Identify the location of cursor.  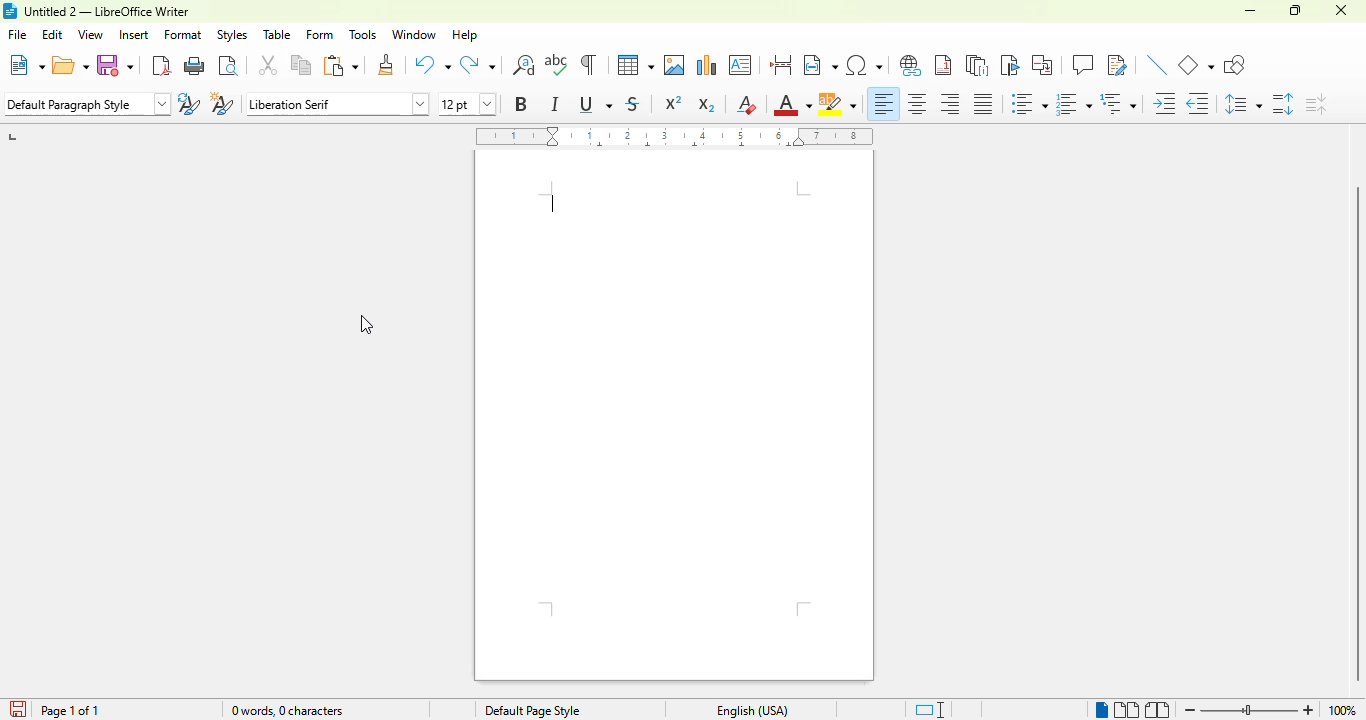
(367, 325).